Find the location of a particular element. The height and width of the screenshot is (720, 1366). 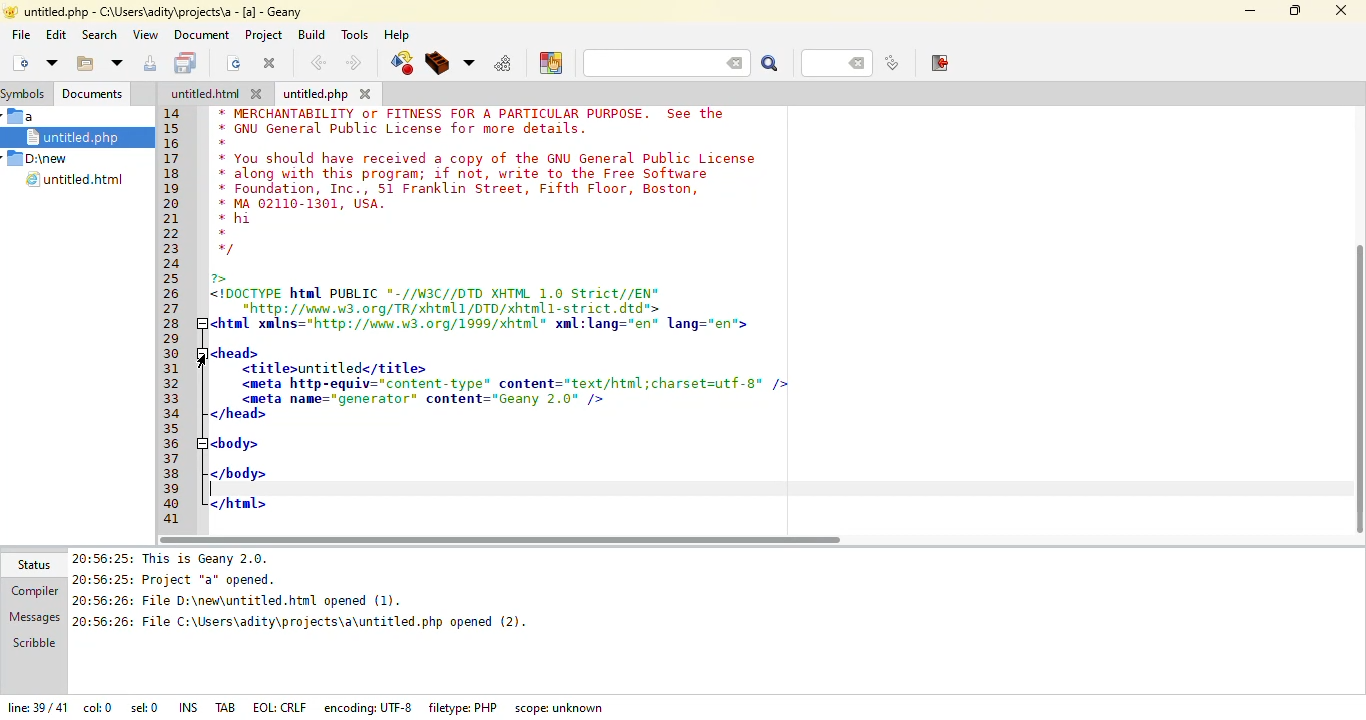

eol: crlf is located at coordinates (279, 706).